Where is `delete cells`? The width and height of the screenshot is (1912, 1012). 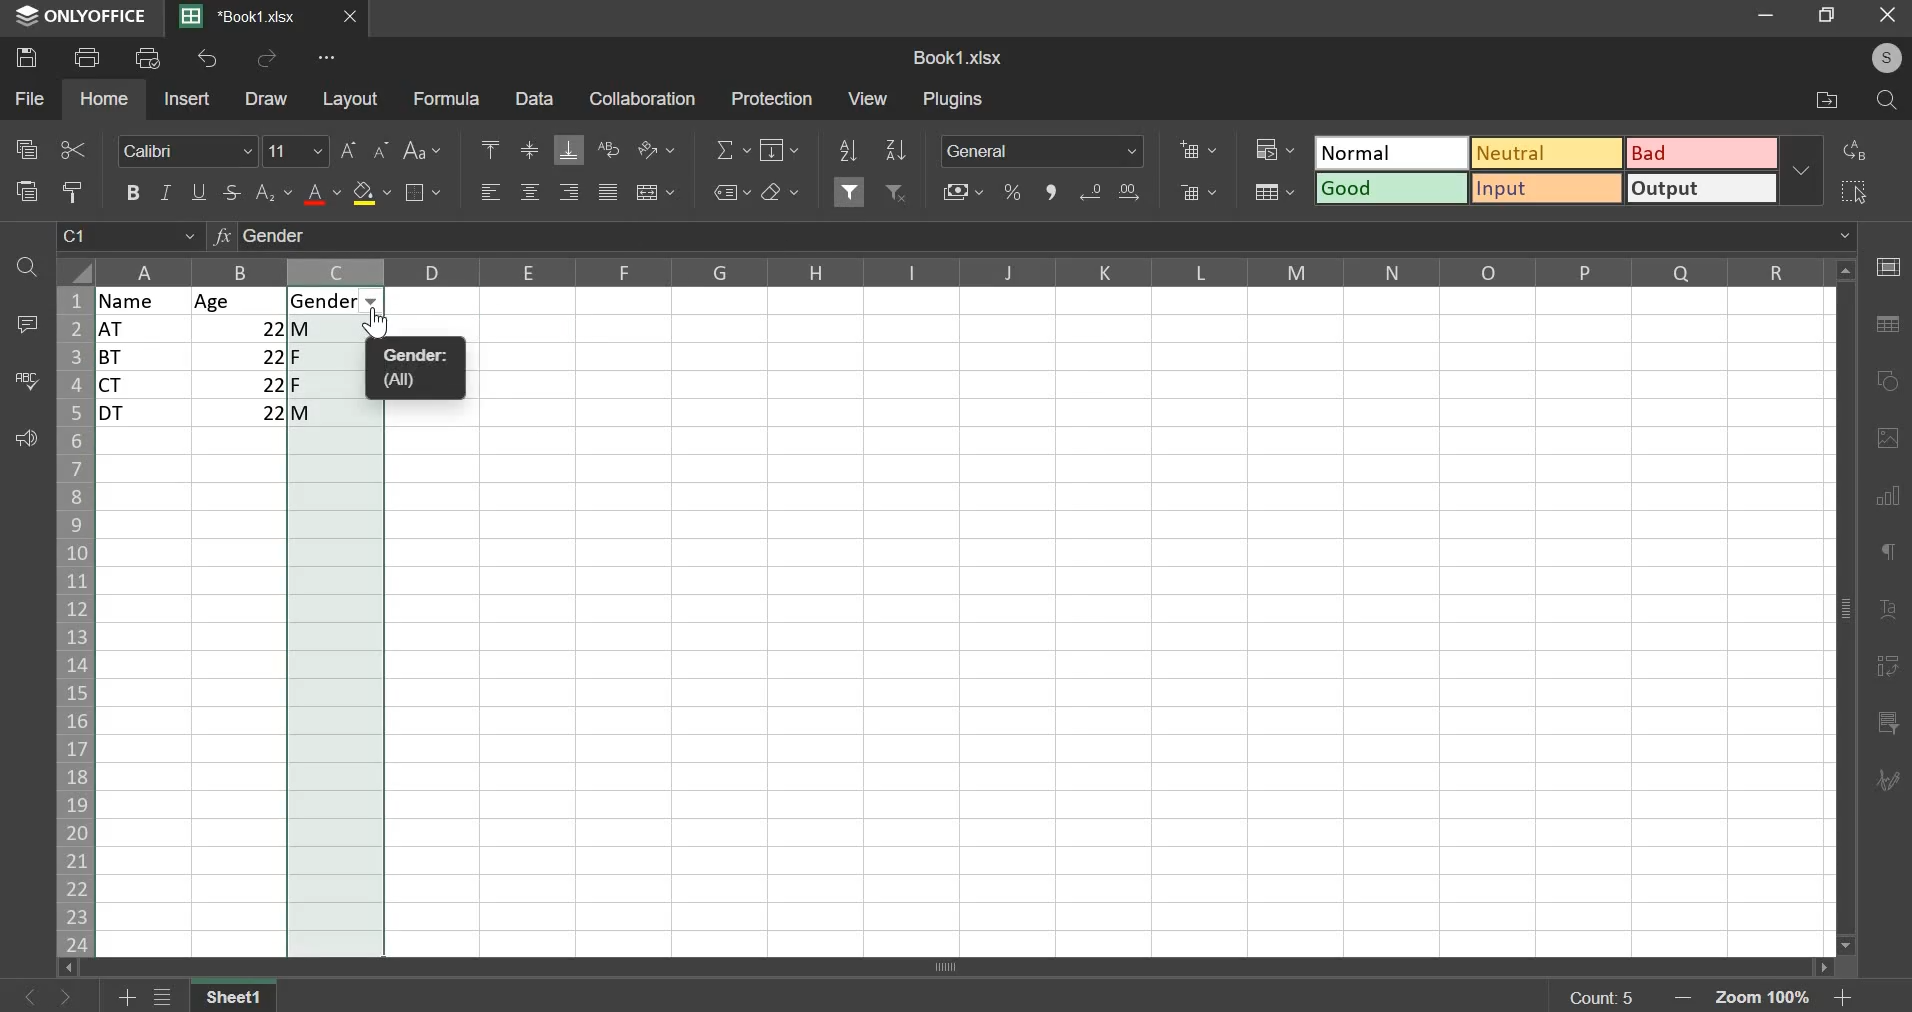 delete cells is located at coordinates (1196, 192).